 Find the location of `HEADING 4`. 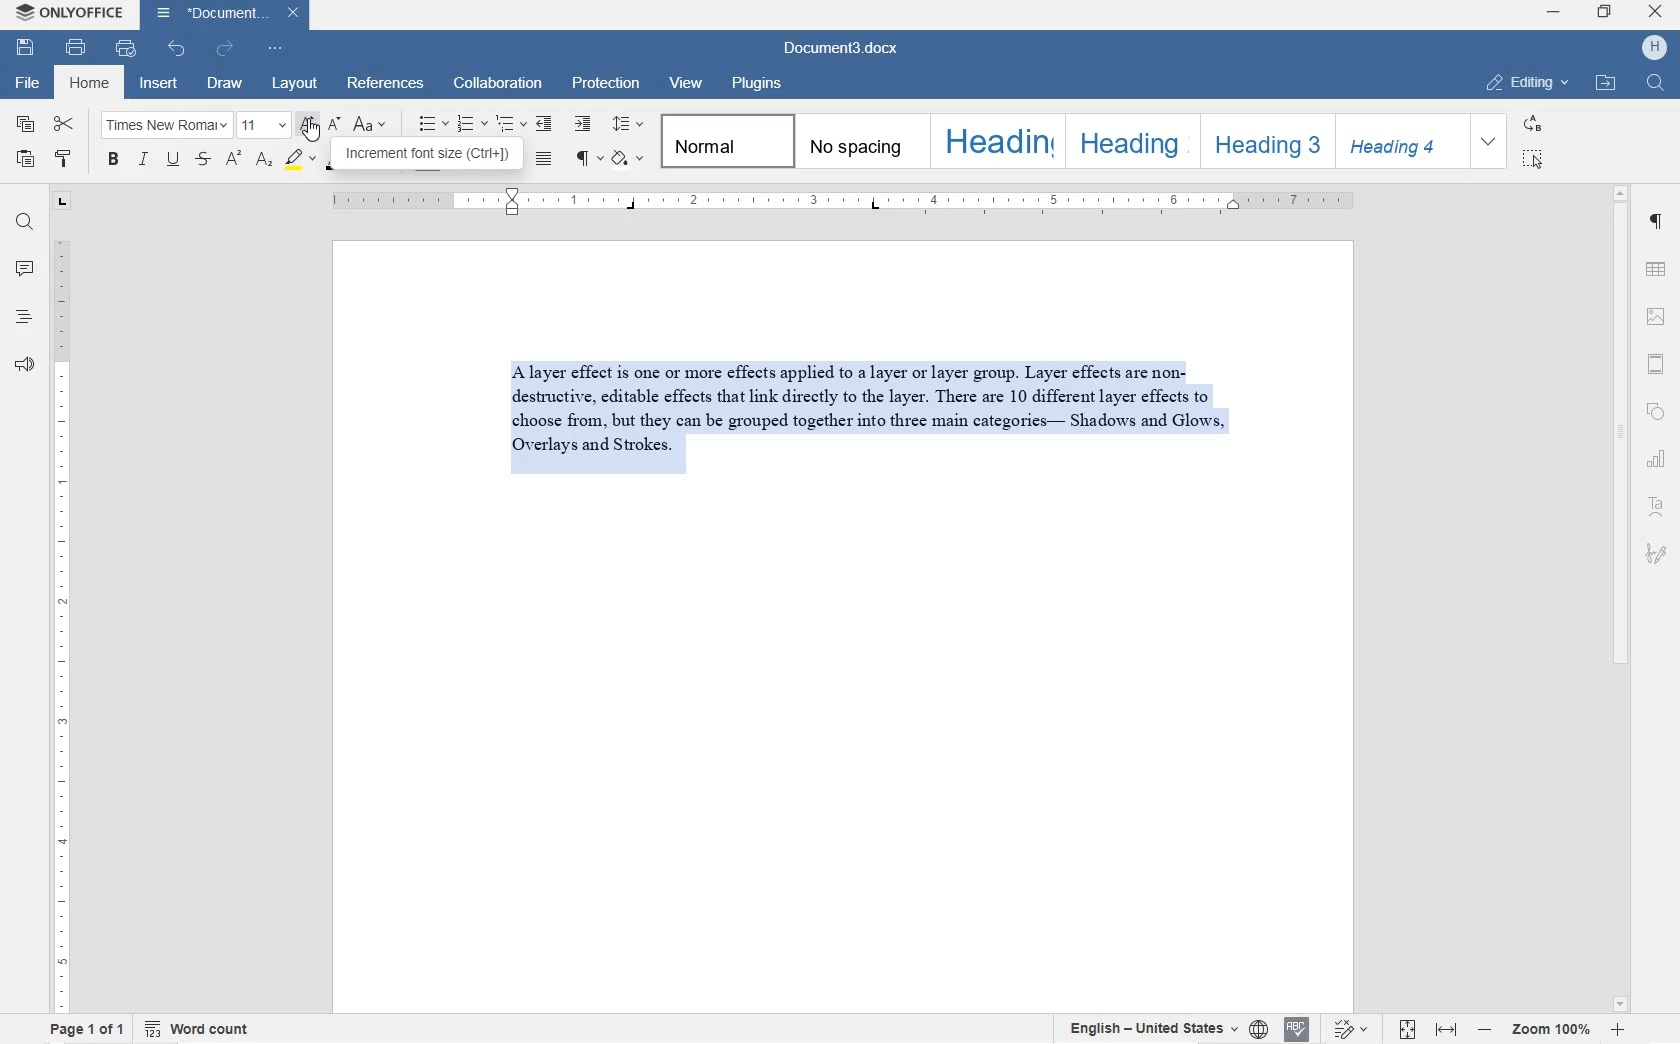

HEADING 4 is located at coordinates (1400, 141).